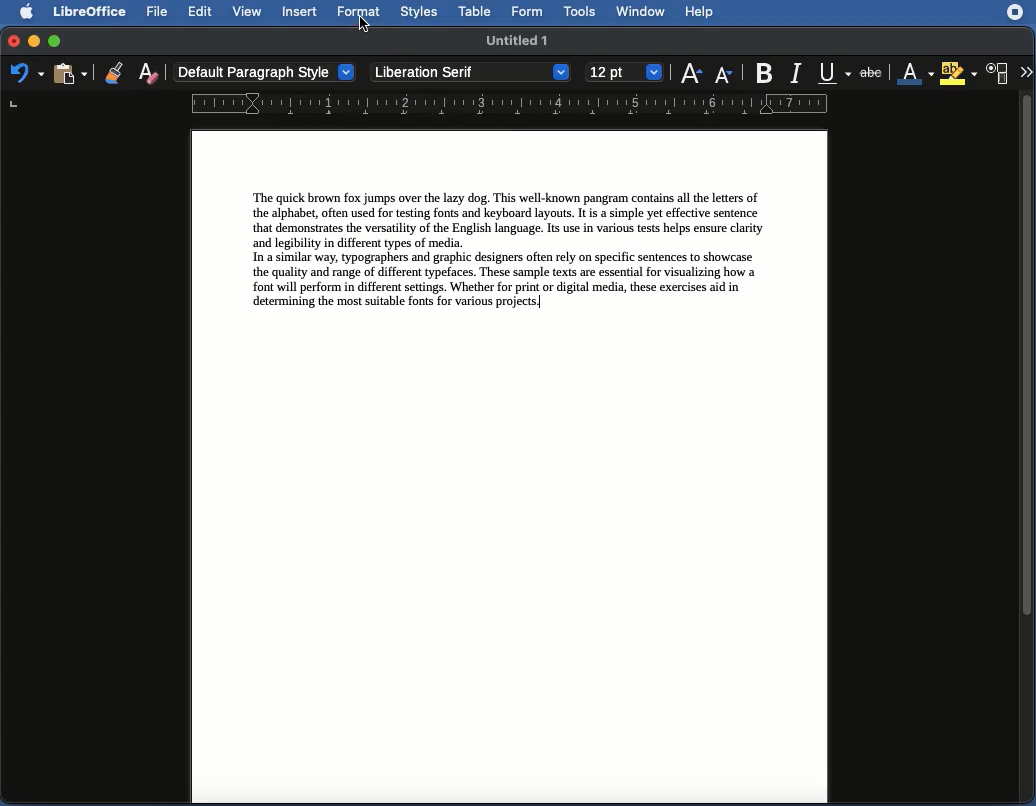  What do you see at coordinates (12, 39) in the screenshot?
I see `Close` at bounding box center [12, 39].